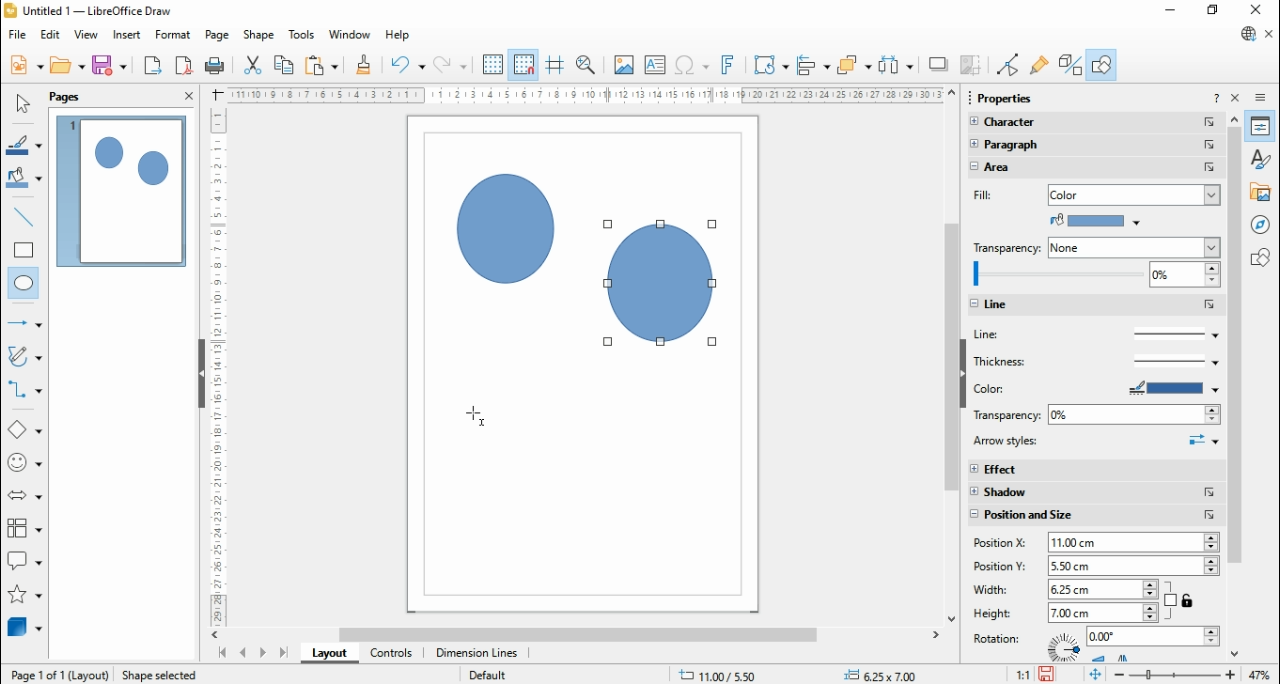 The width and height of the screenshot is (1280, 684). Describe the element at coordinates (263, 654) in the screenshot. I see `next page` at that location.